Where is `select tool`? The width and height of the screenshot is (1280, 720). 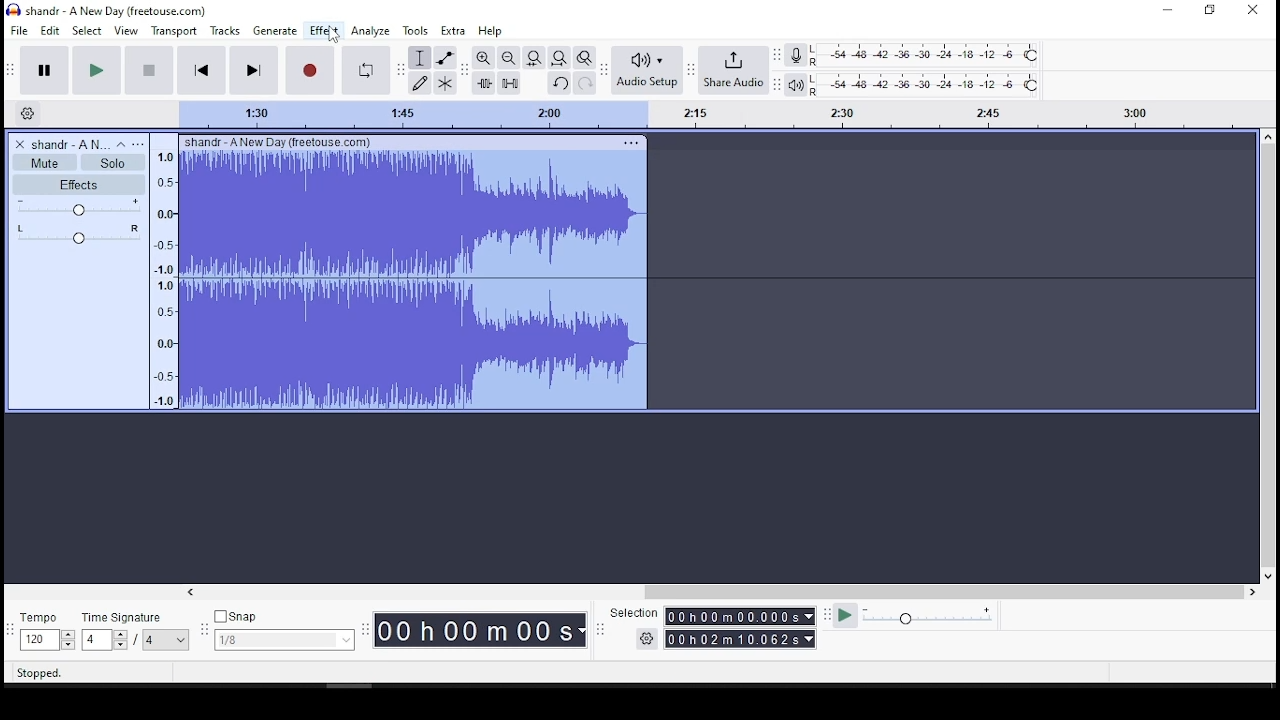 select tool is located at coordinates (419, 58).